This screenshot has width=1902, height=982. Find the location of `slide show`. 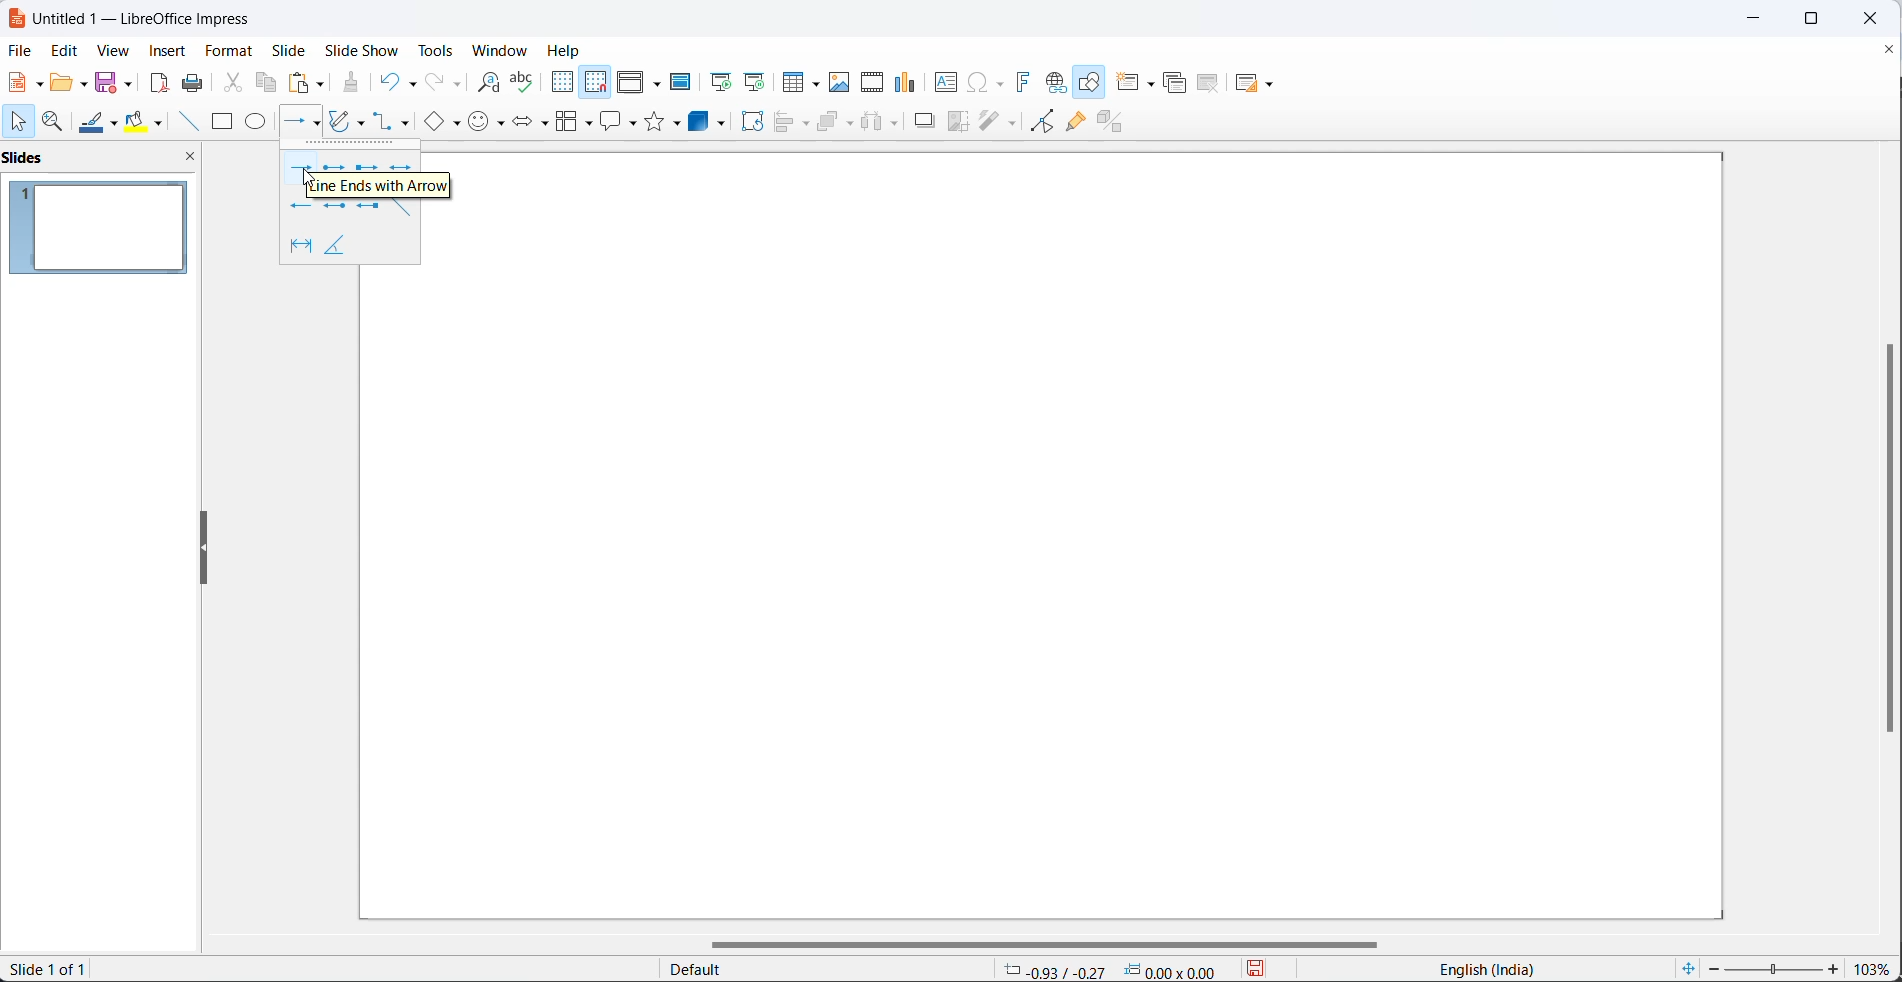

slide show is located at coordinates (358, 51).